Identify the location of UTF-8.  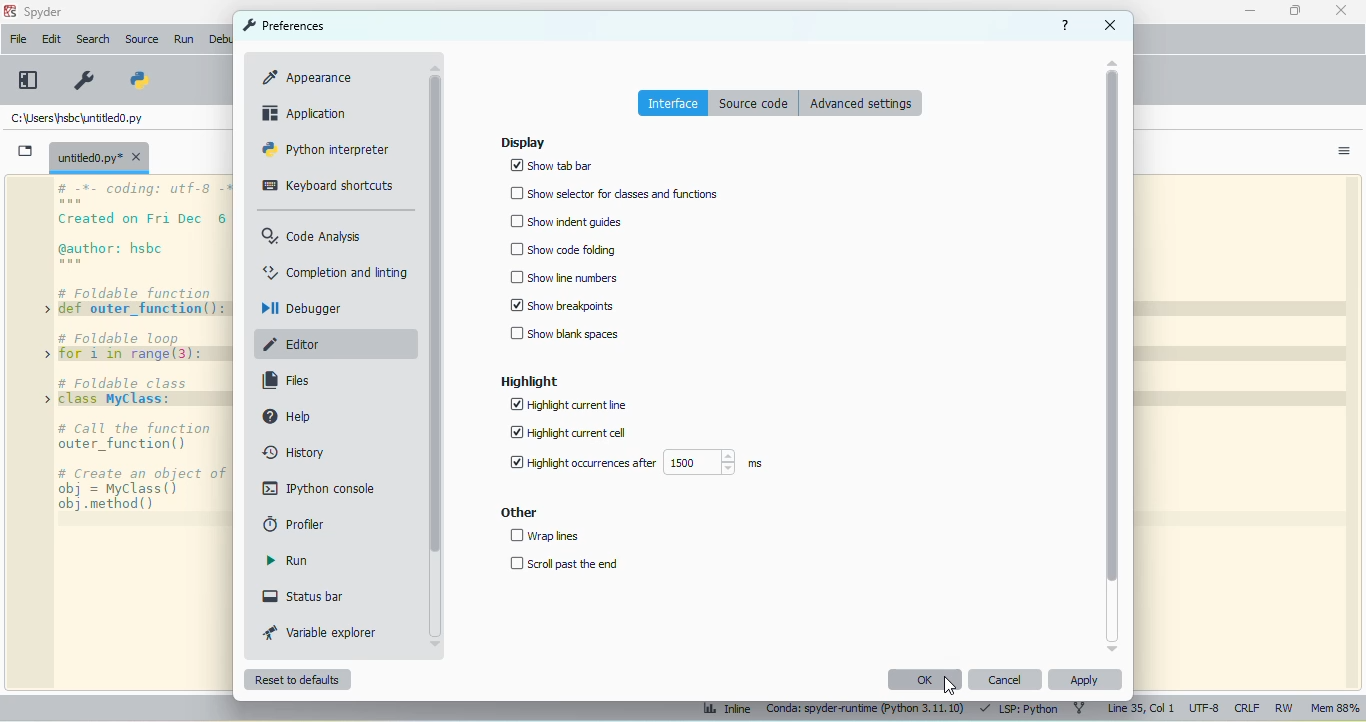
(1205, 709).